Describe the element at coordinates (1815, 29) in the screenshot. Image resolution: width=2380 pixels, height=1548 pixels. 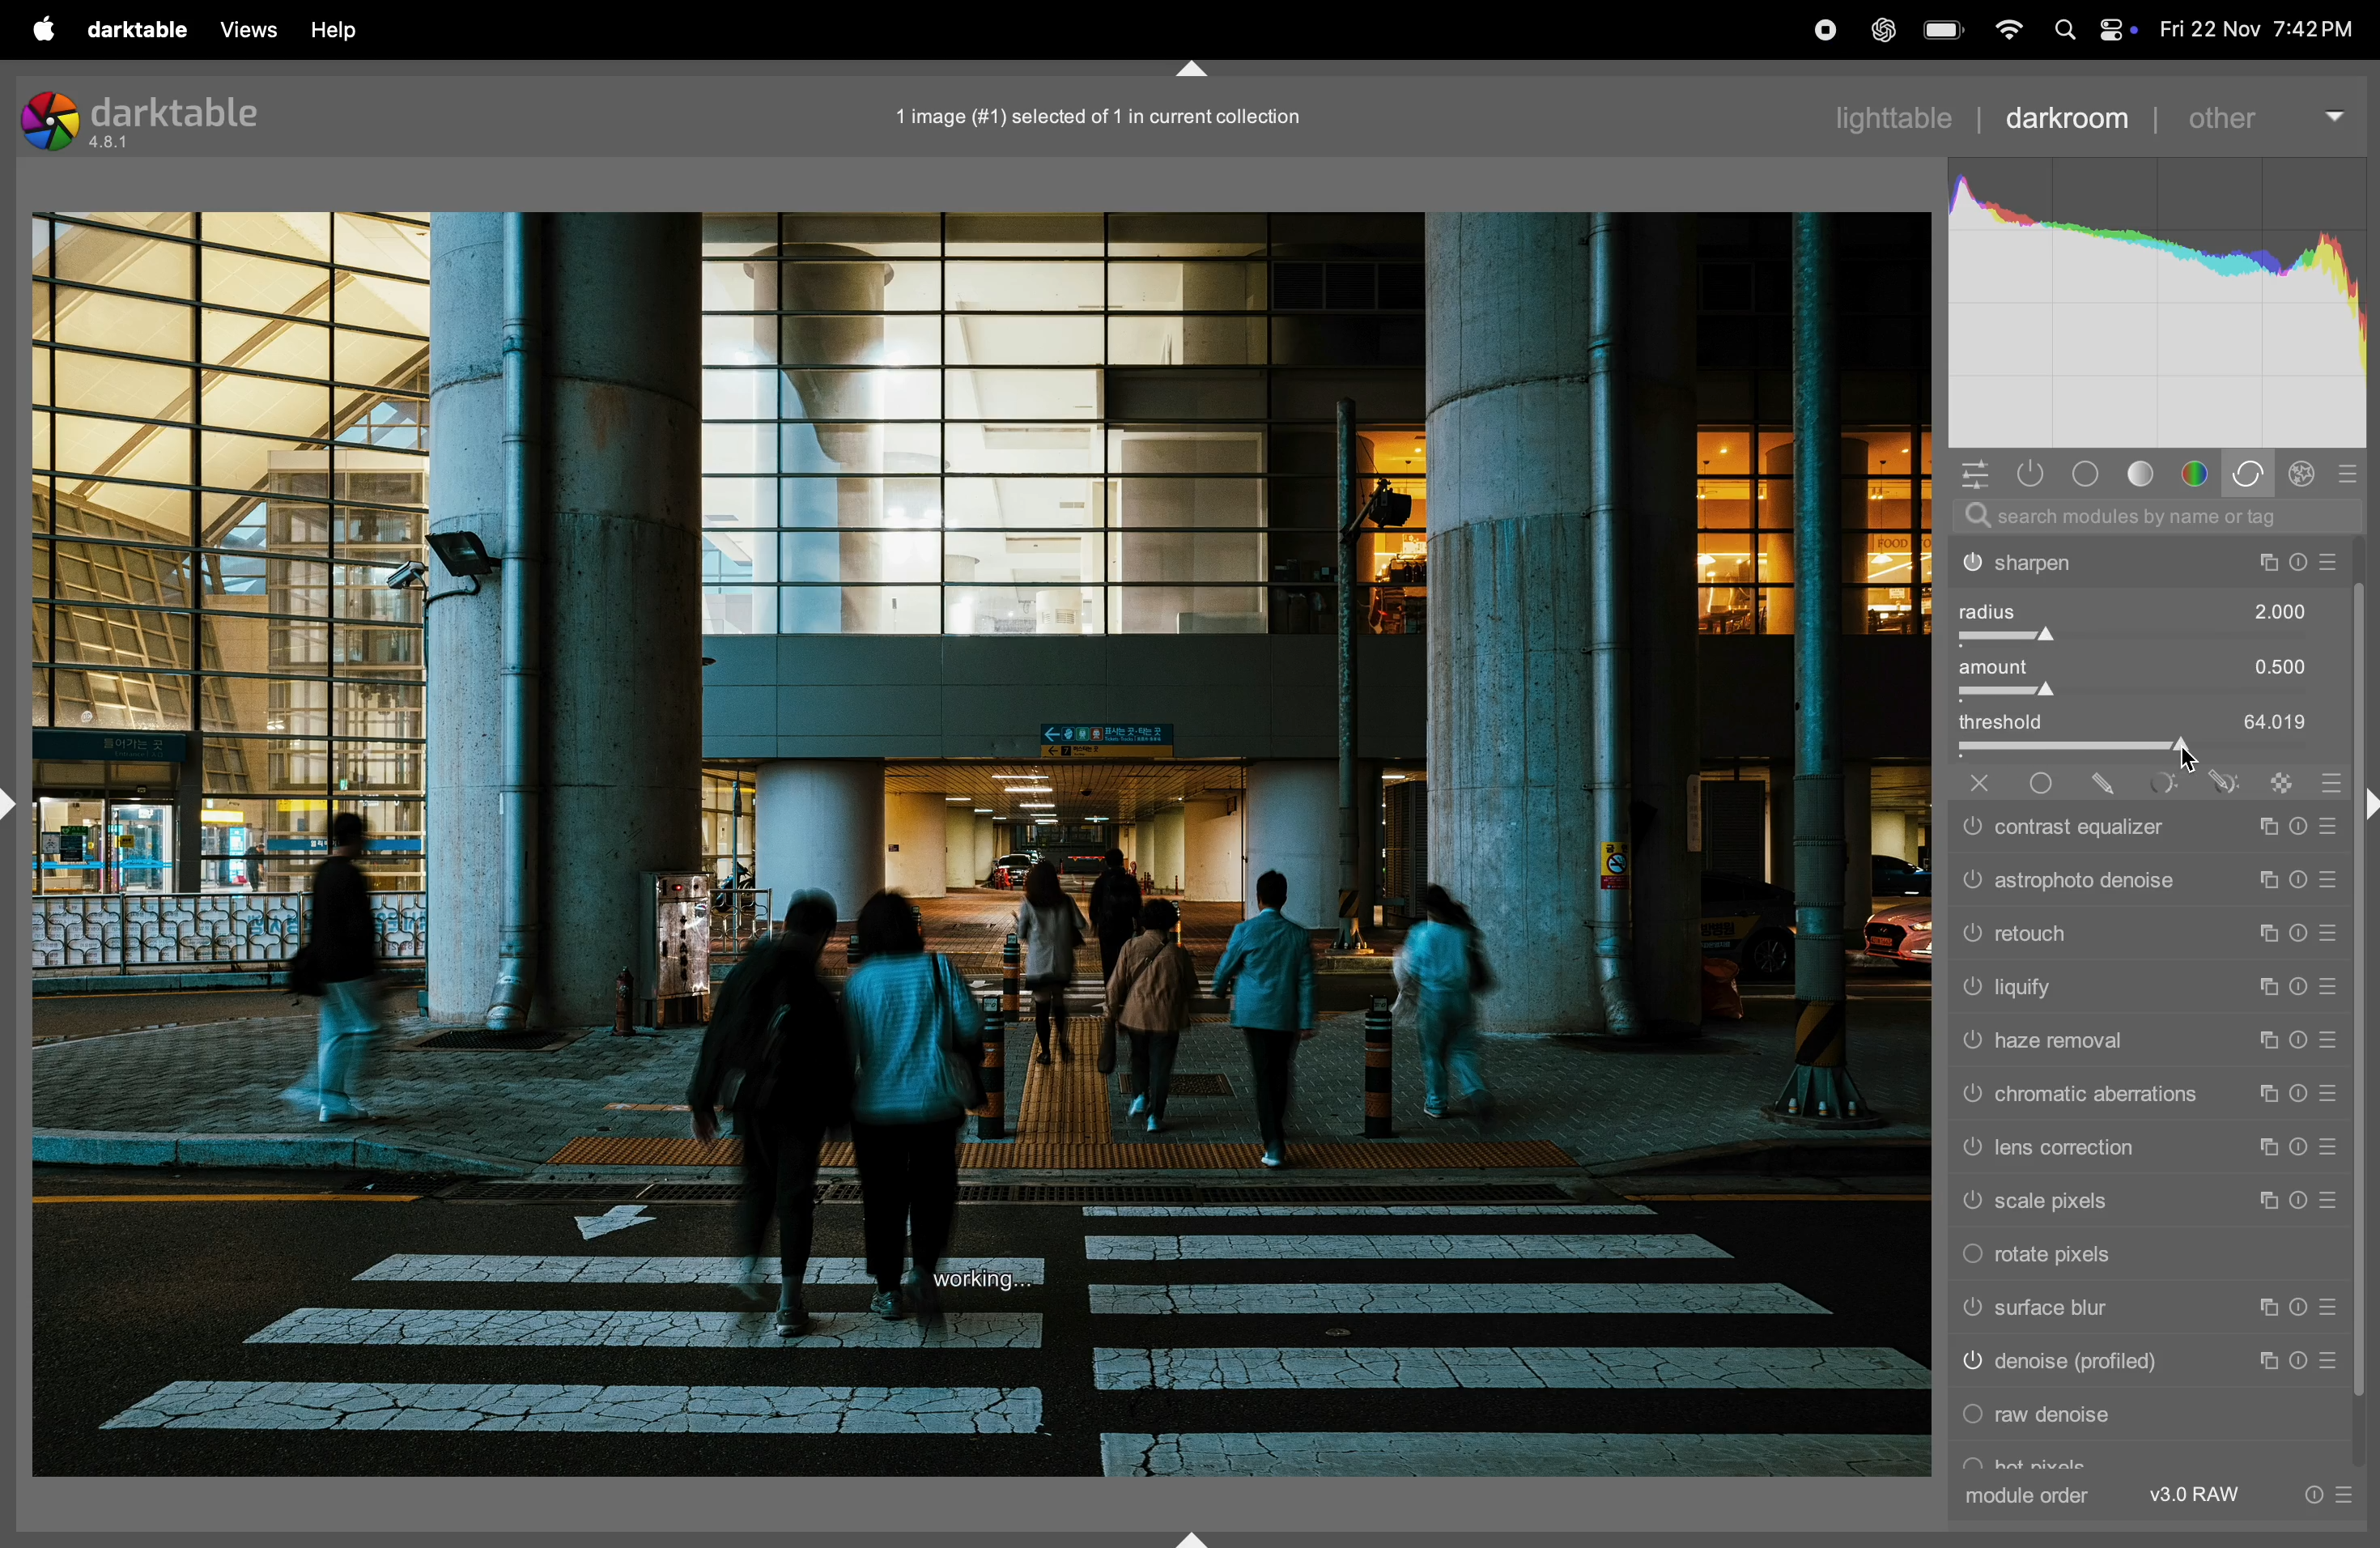
I see `record` at that location.